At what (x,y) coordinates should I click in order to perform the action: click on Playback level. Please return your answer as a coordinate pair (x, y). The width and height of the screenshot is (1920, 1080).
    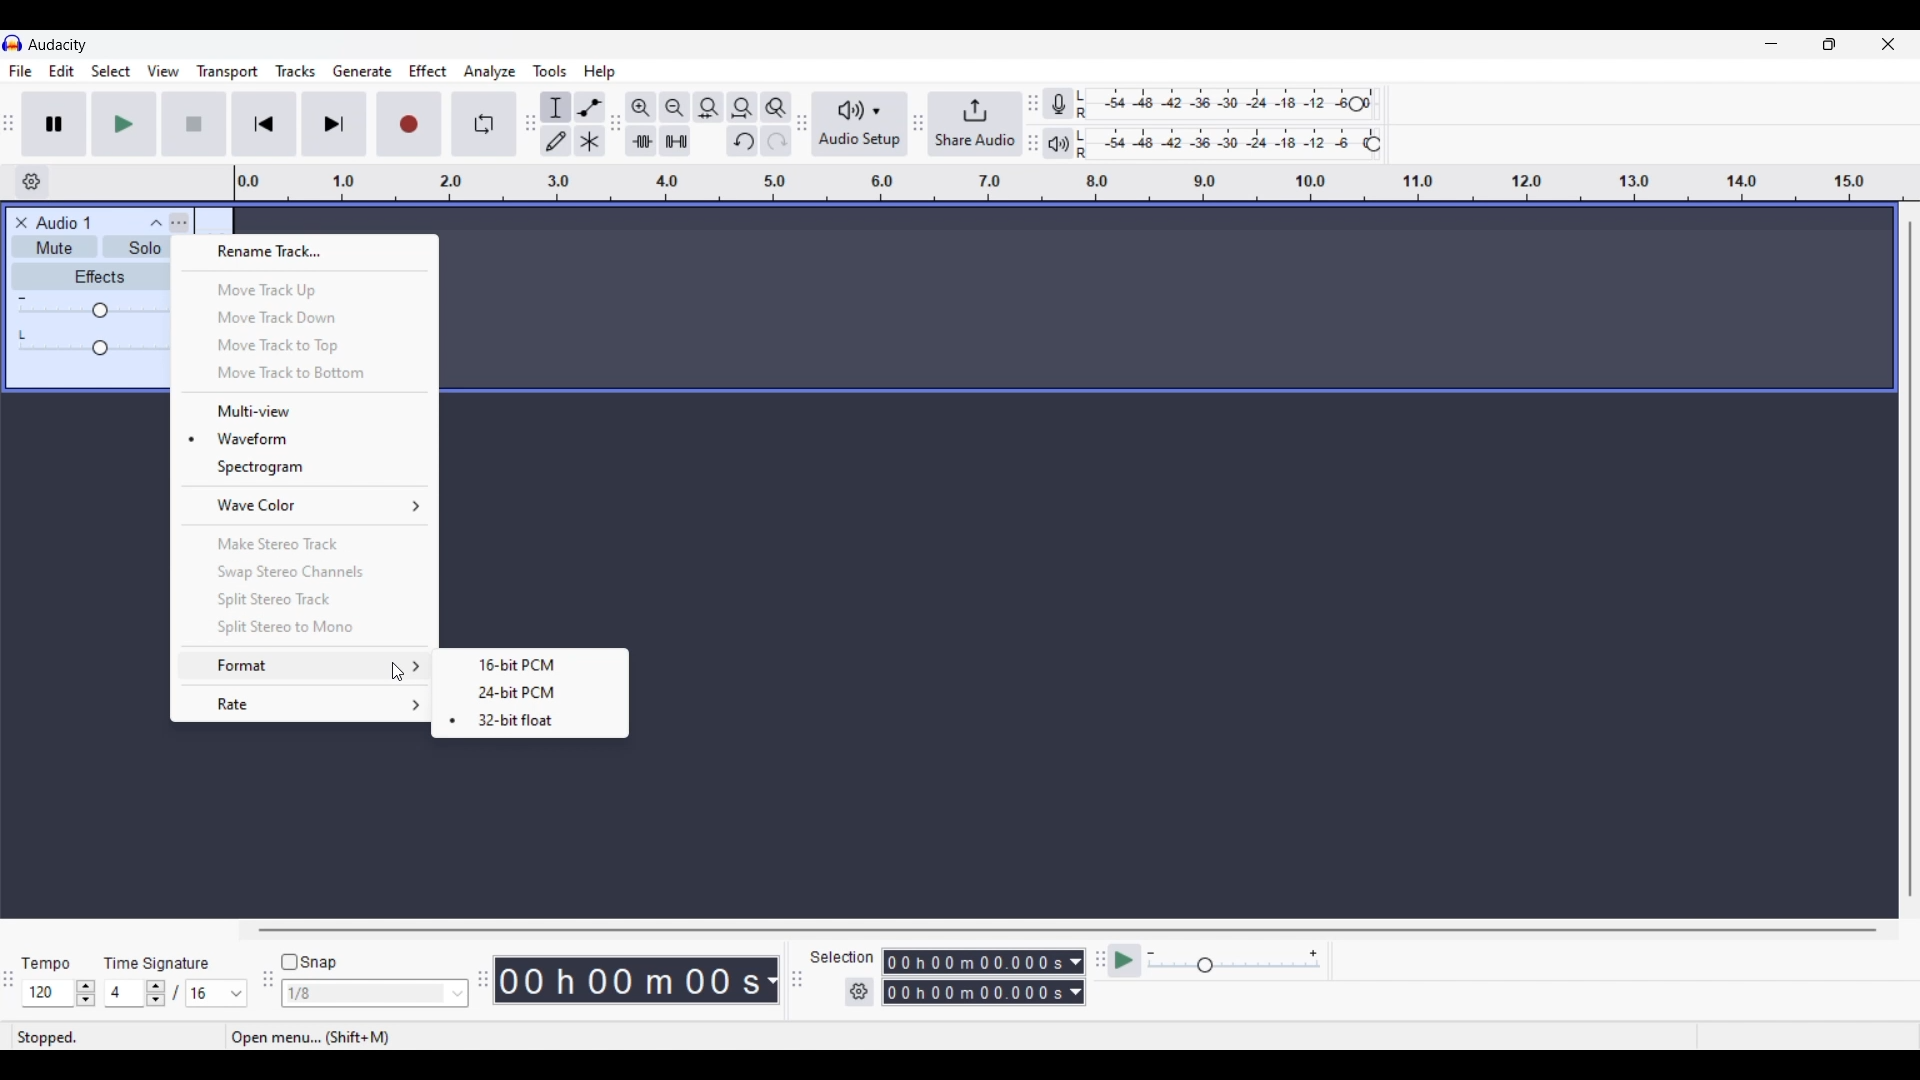
    Looking at the image, I should click on (1233, 144).